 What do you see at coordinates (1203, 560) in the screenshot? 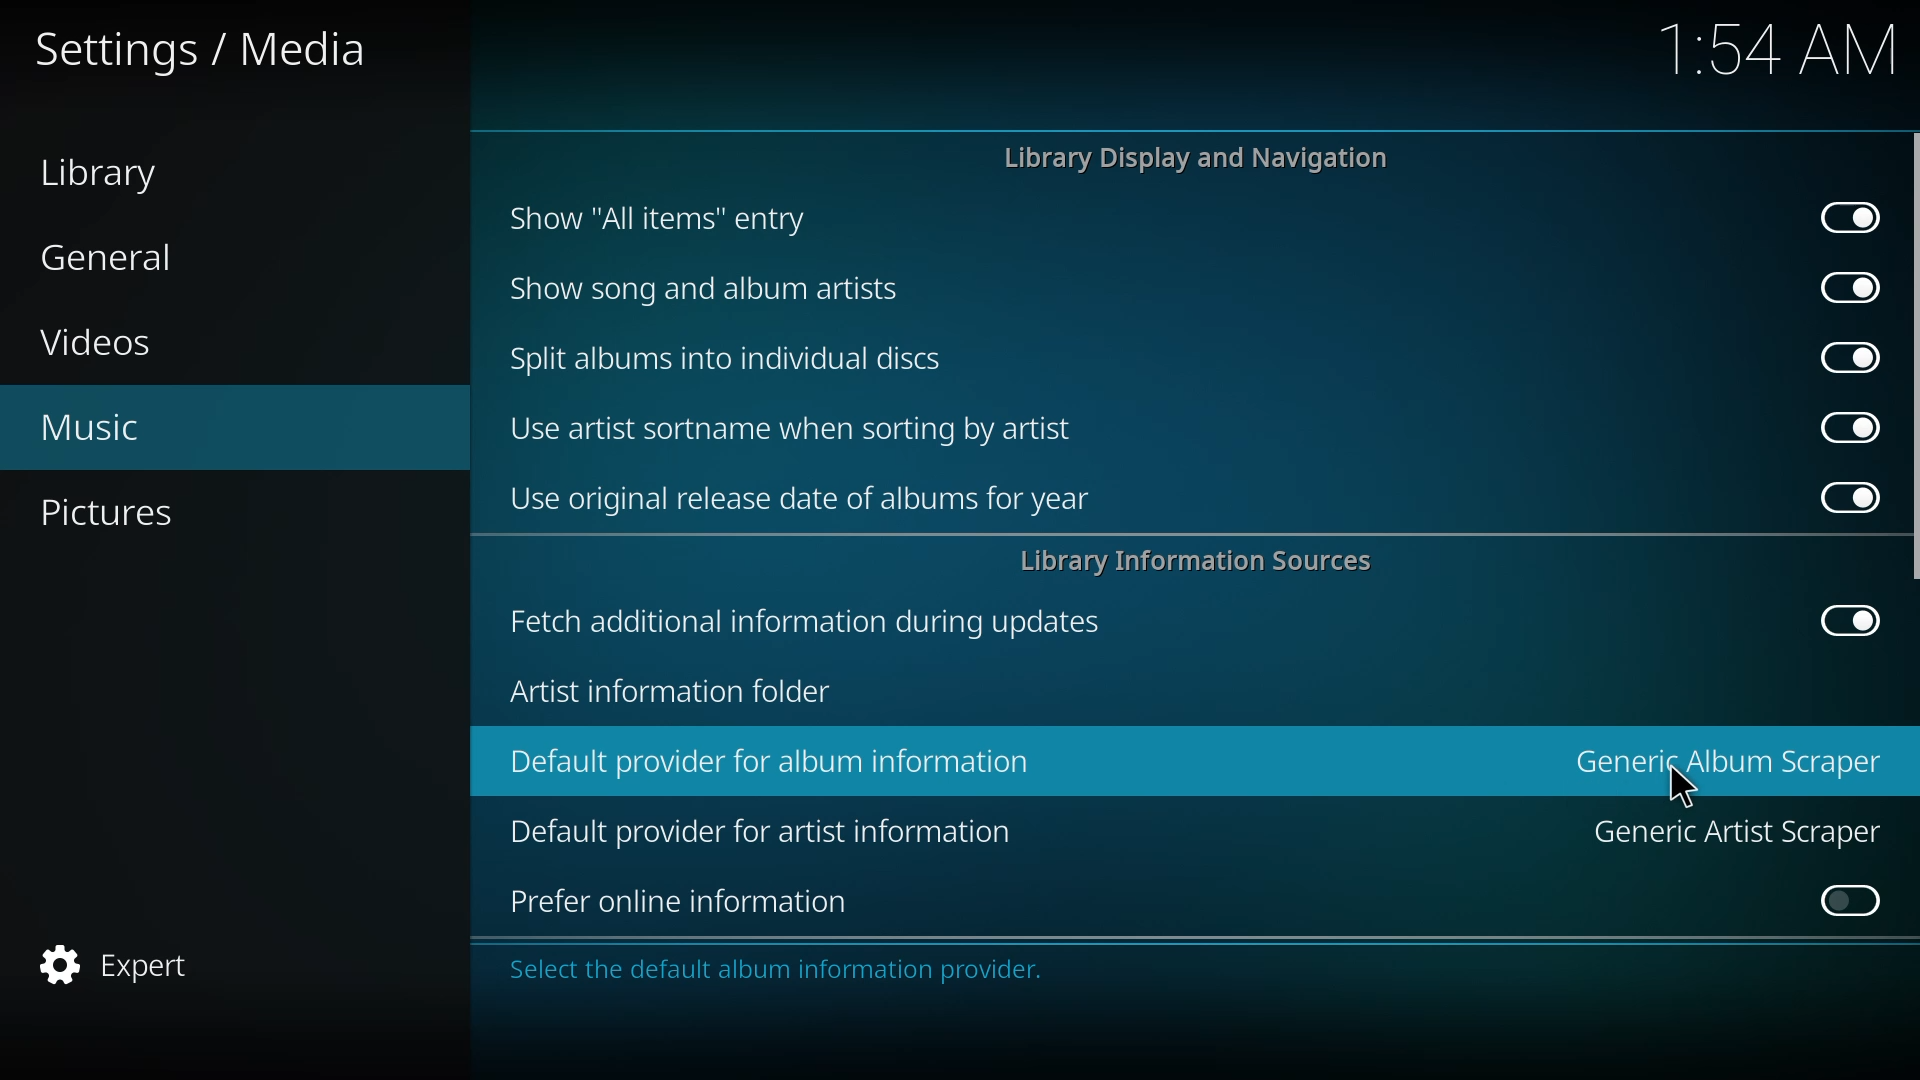
I see `library info sources` at bounding box center [1203, 560].